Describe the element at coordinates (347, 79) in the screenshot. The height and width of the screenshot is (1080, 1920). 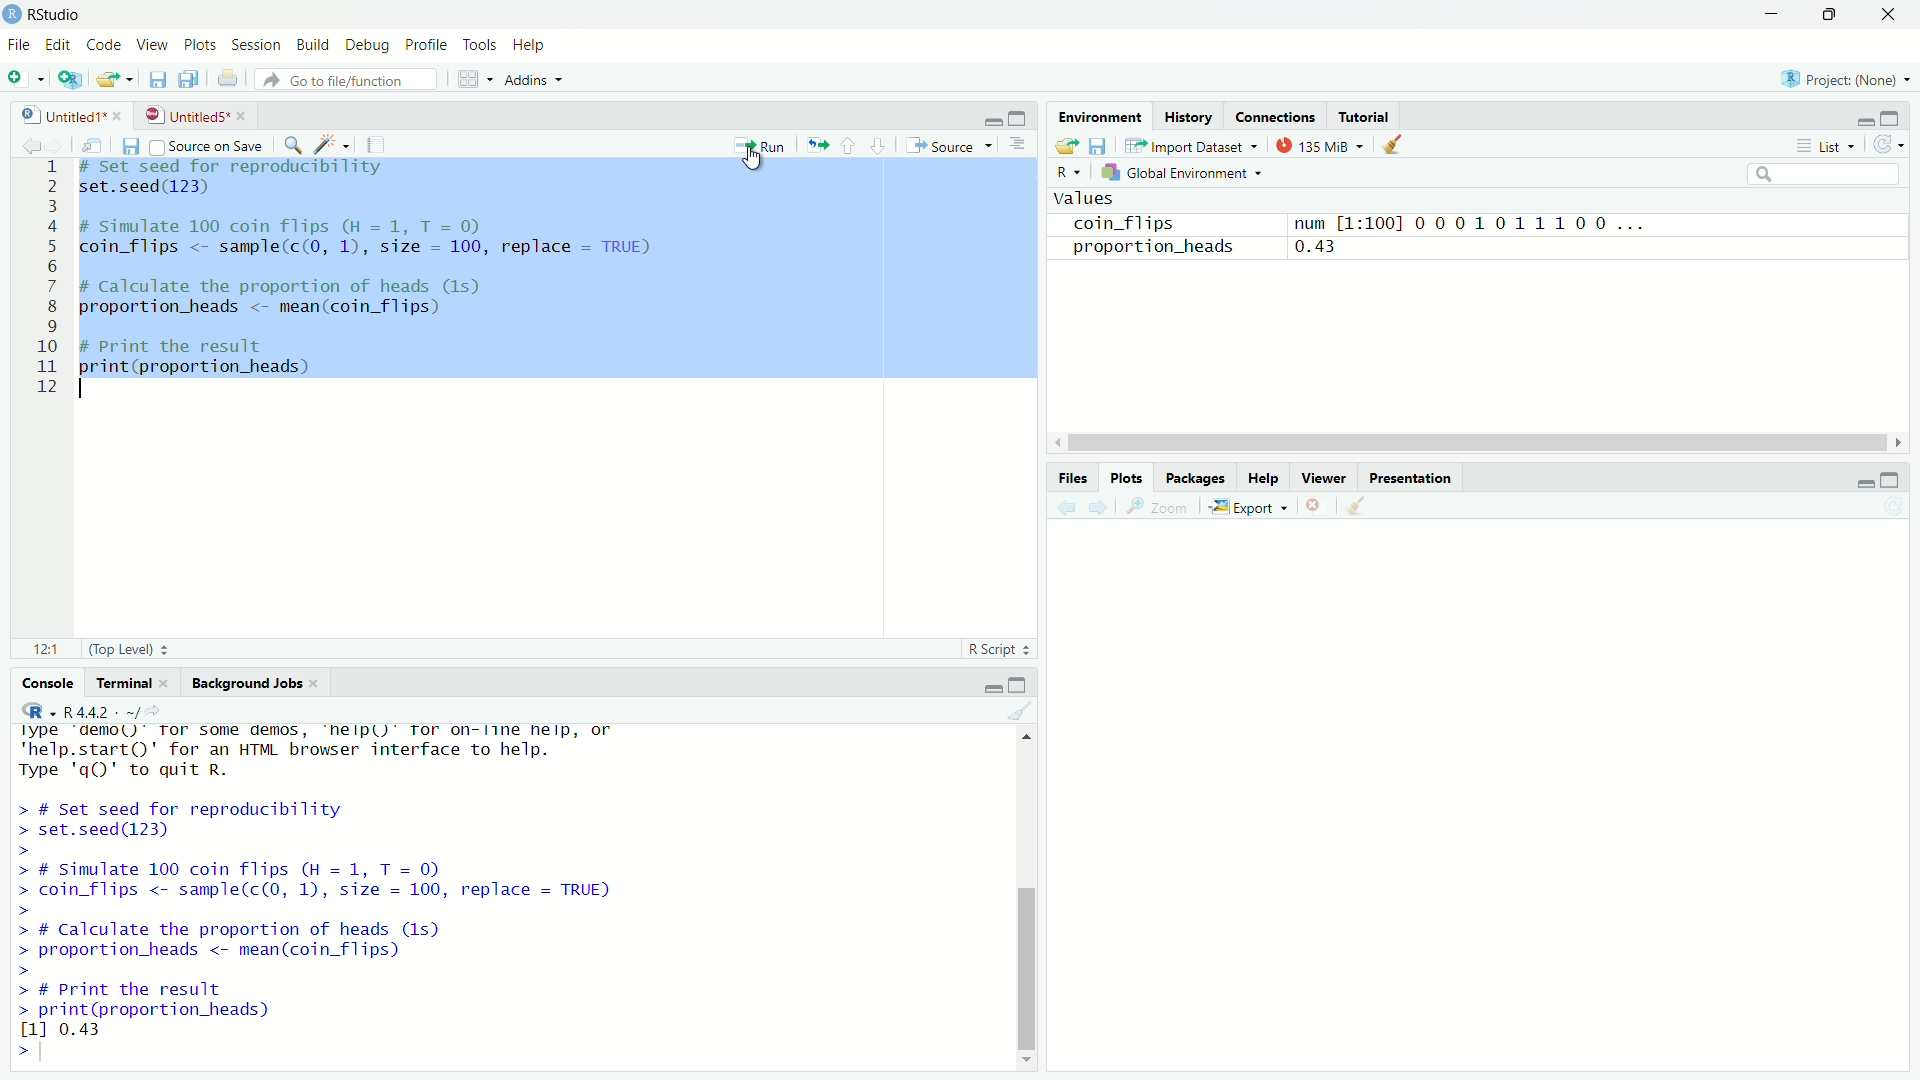
I see `go to file/function` at that location.